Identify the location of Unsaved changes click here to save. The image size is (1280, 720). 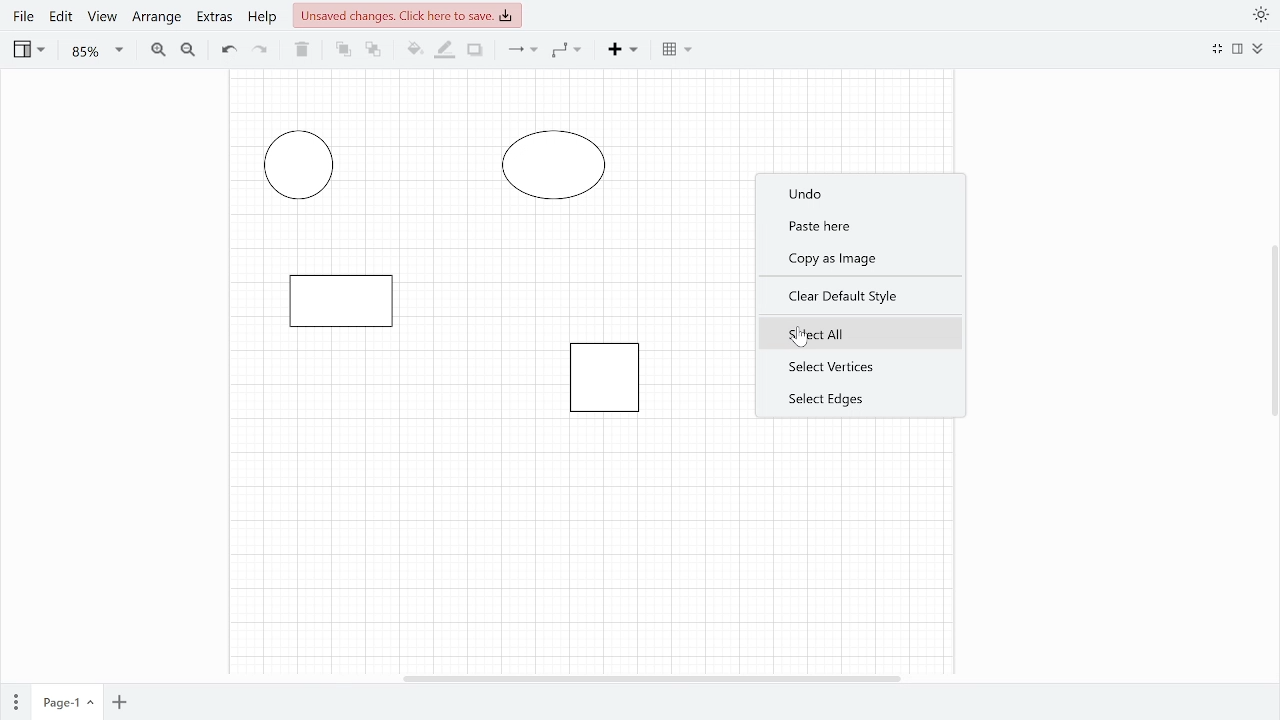
(409, 18).